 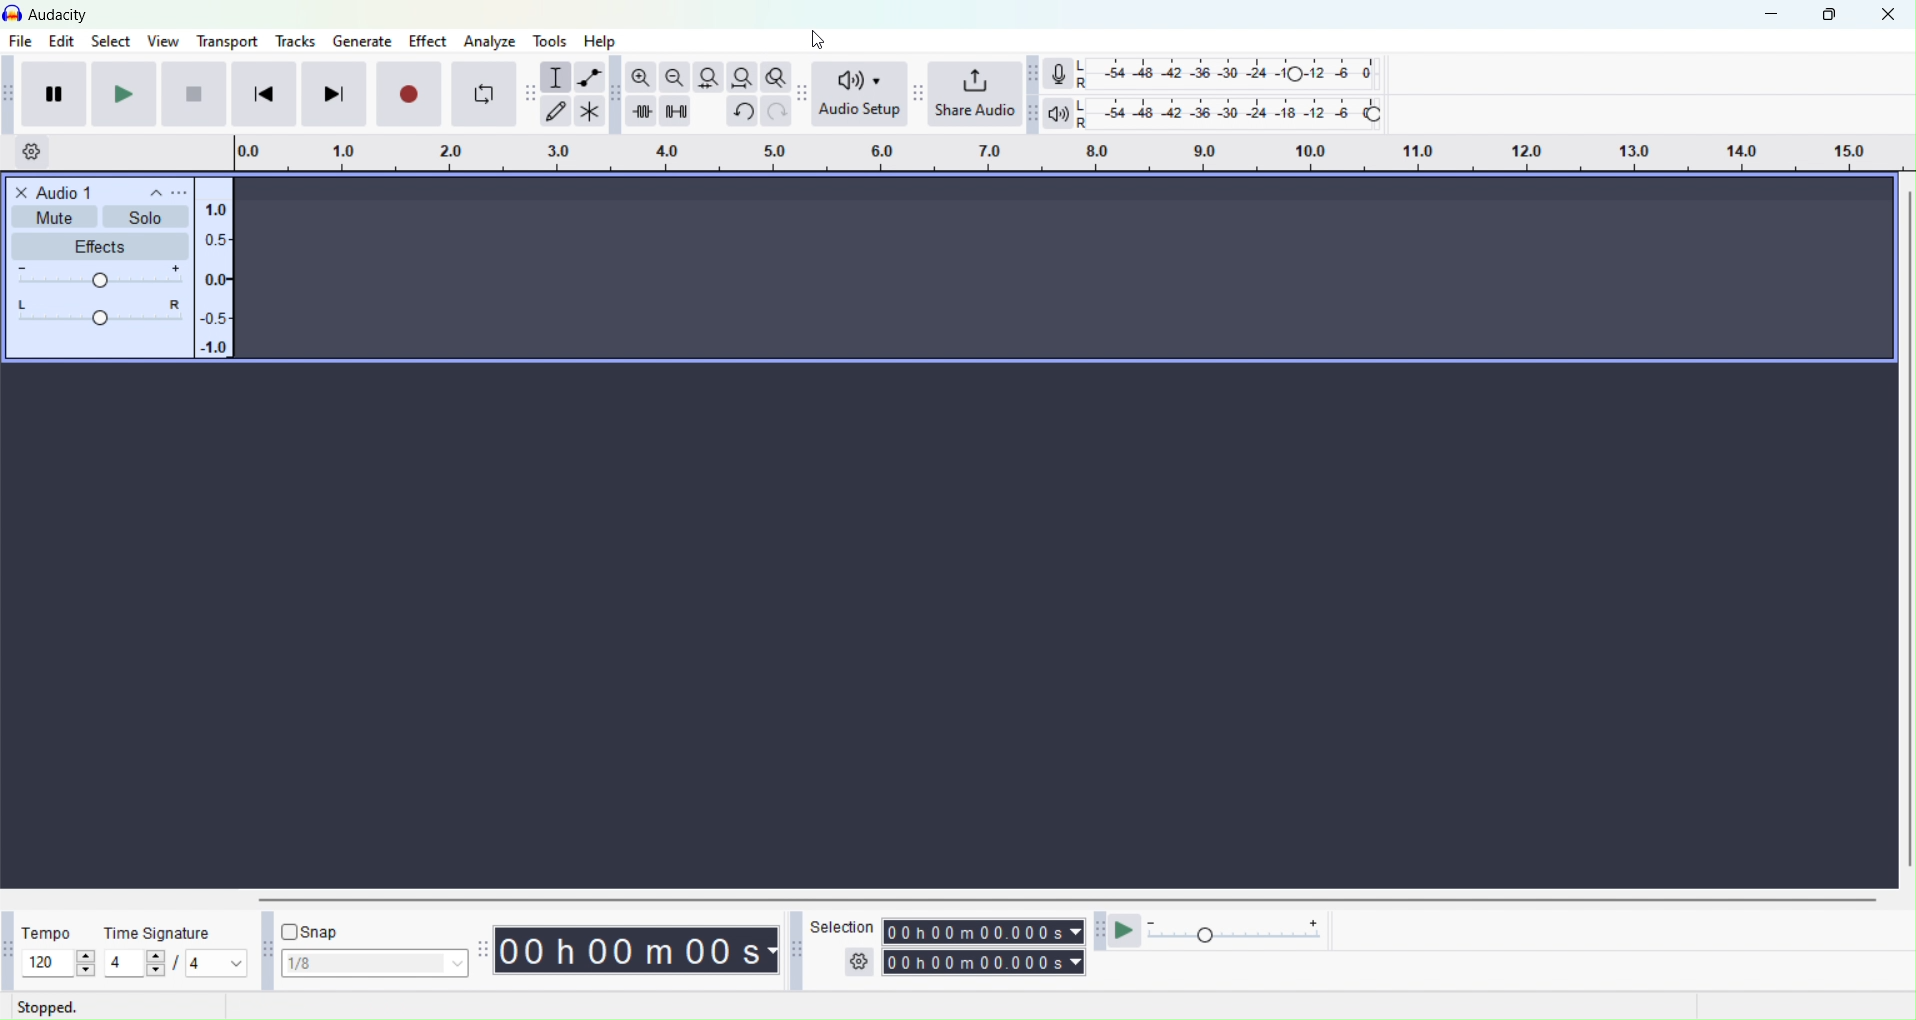 What do you see at coordinates (524, 91) in the screenshot?
I see `Draw tool` at bounding box center [524, 91].